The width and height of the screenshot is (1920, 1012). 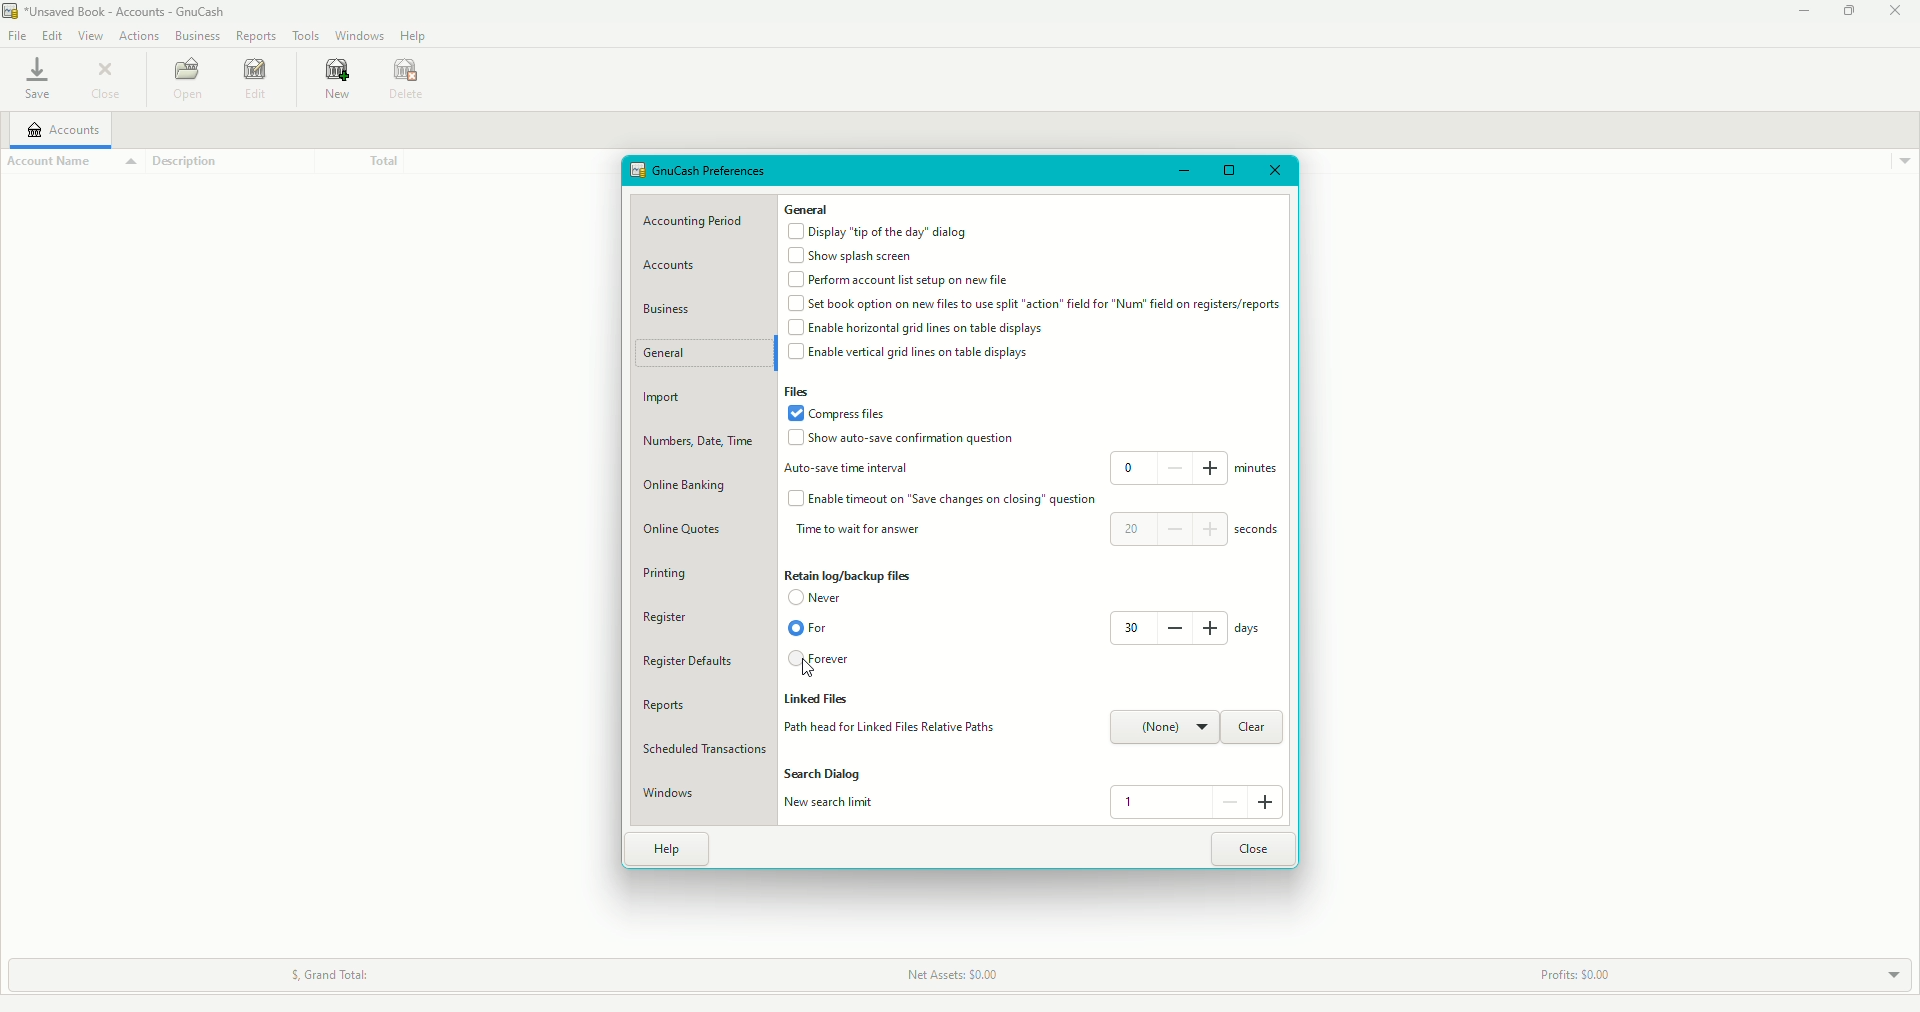 What do you see at coordinates (183, 78) in the screenshot?
I see `Open` at bounding box center [183, 78].